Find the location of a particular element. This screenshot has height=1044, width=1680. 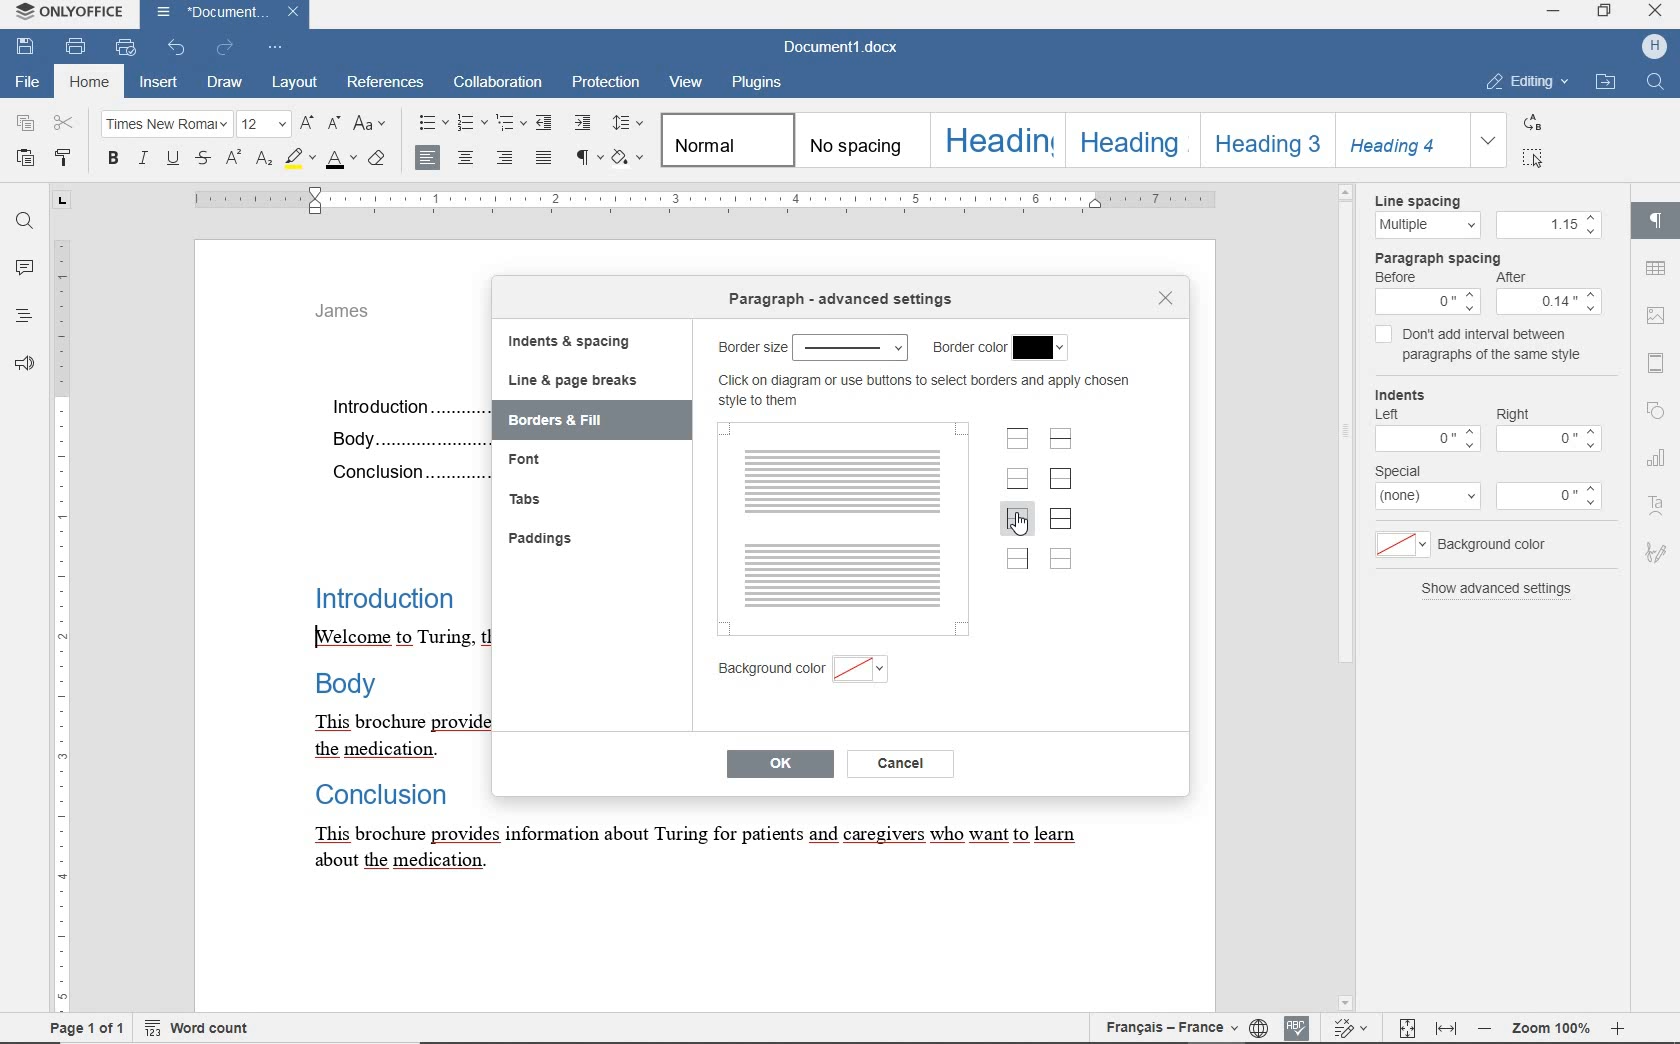

editing is located at coordinates (1528, 82).